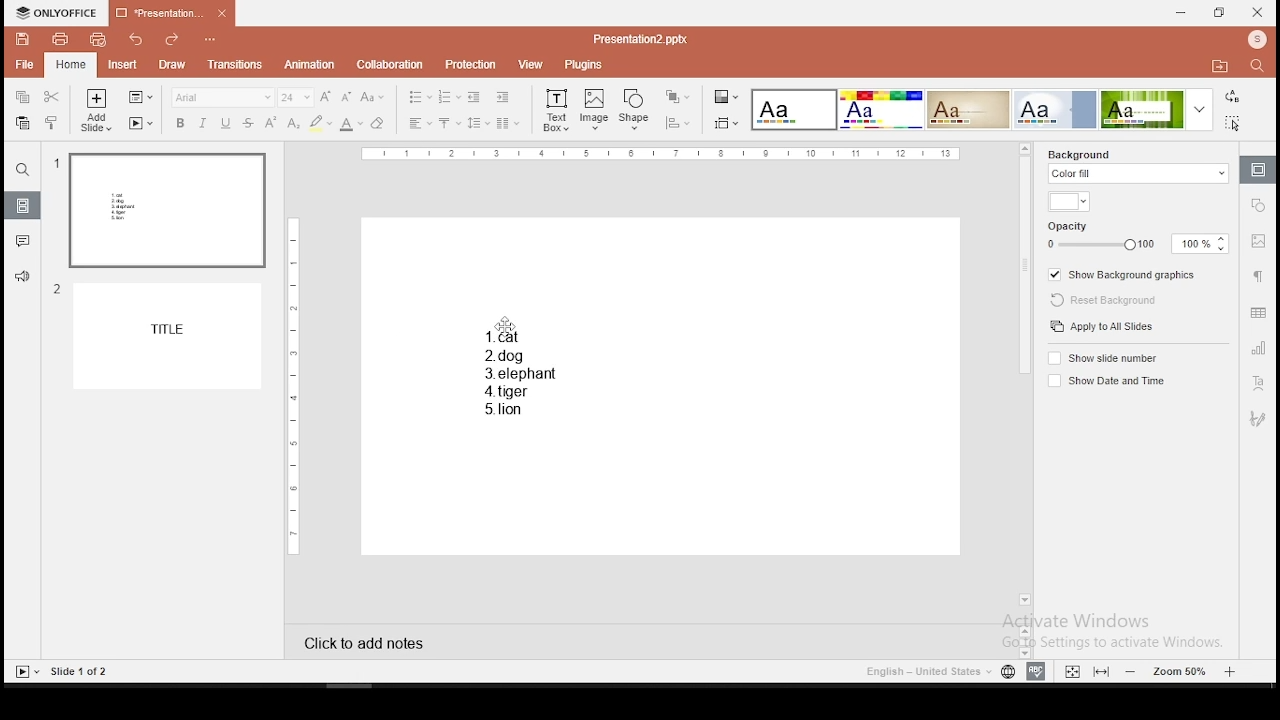 The width and height of the screenshot is (1280, 720). Describe the element at coordinates (1024, 376) in the screenshot. I see `scroll bar` at that location.